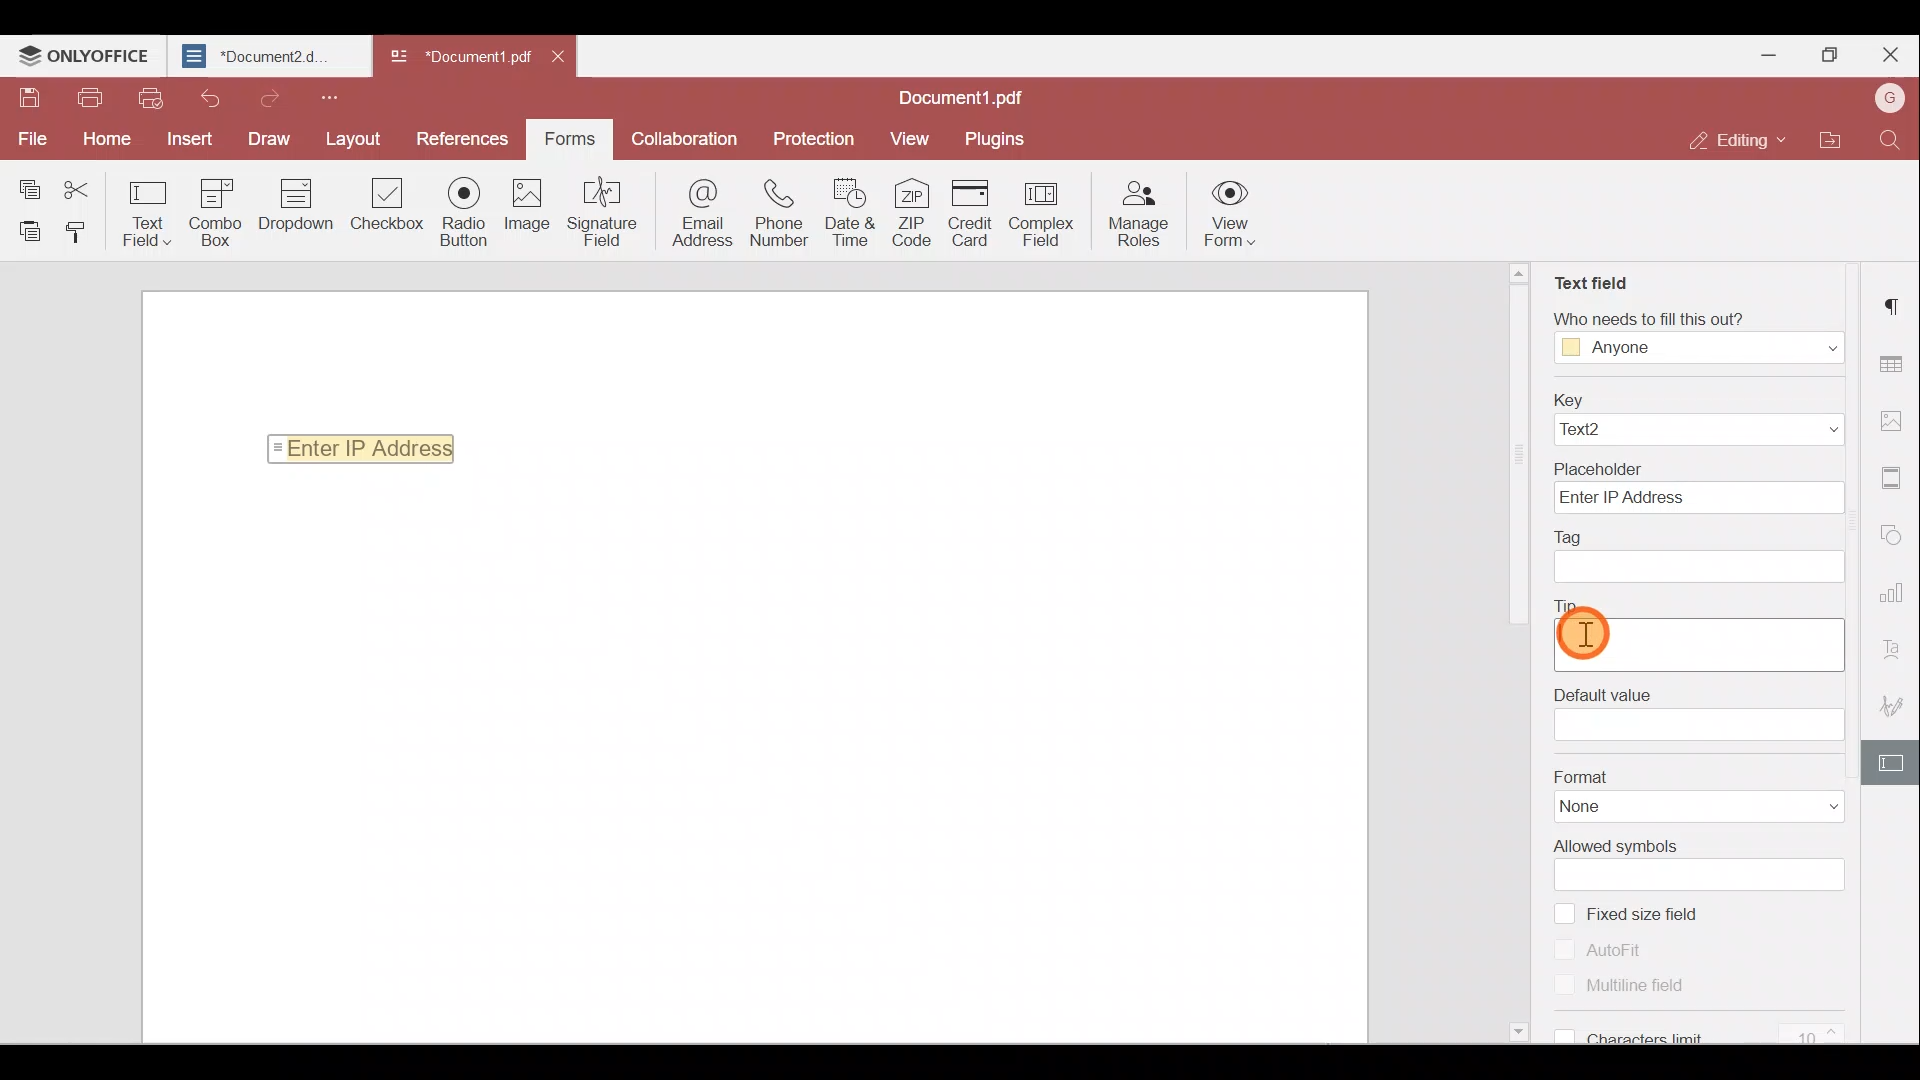 Image resolution: width=1920 pixels, height=1080 pixels. Describe the element at coordinates (850, 217) in the screenshot. I see `Date & time` at that location.